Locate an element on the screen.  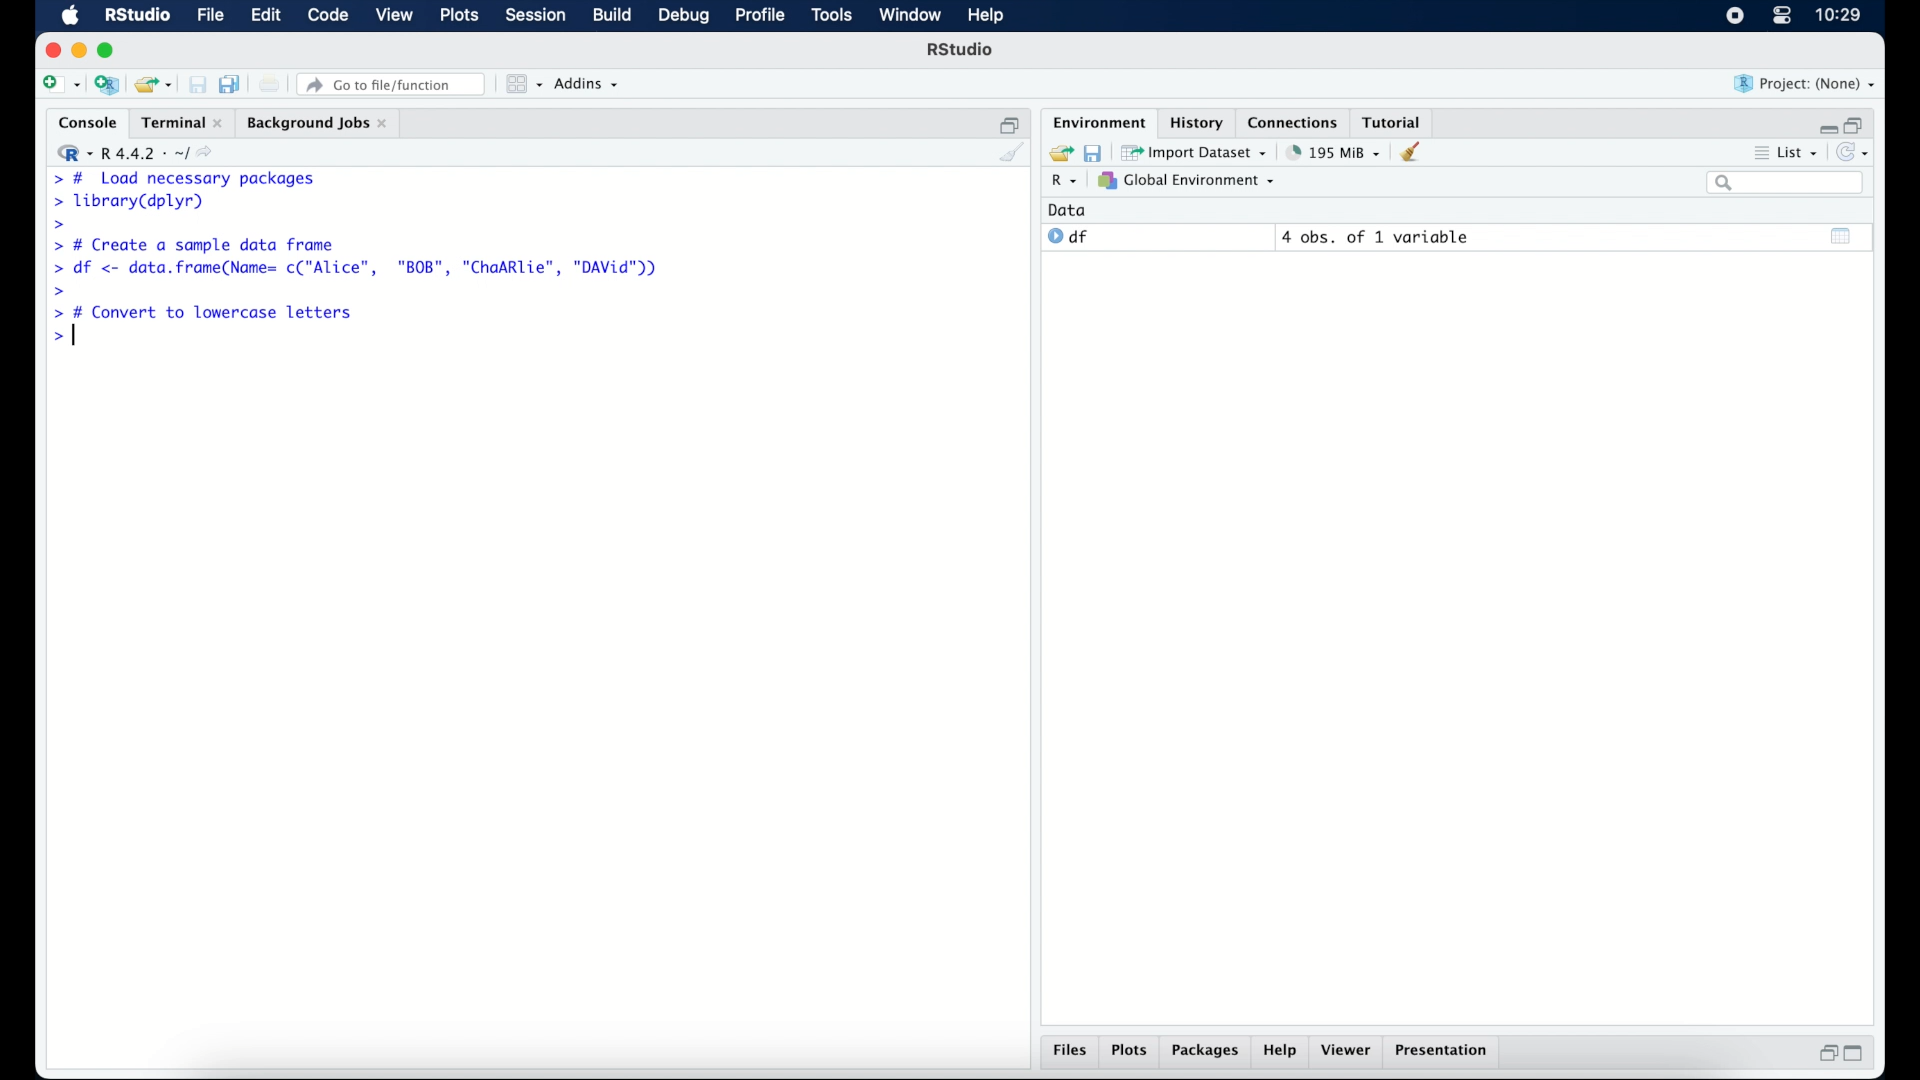
restore down is located at coordinates (1825, 1055).